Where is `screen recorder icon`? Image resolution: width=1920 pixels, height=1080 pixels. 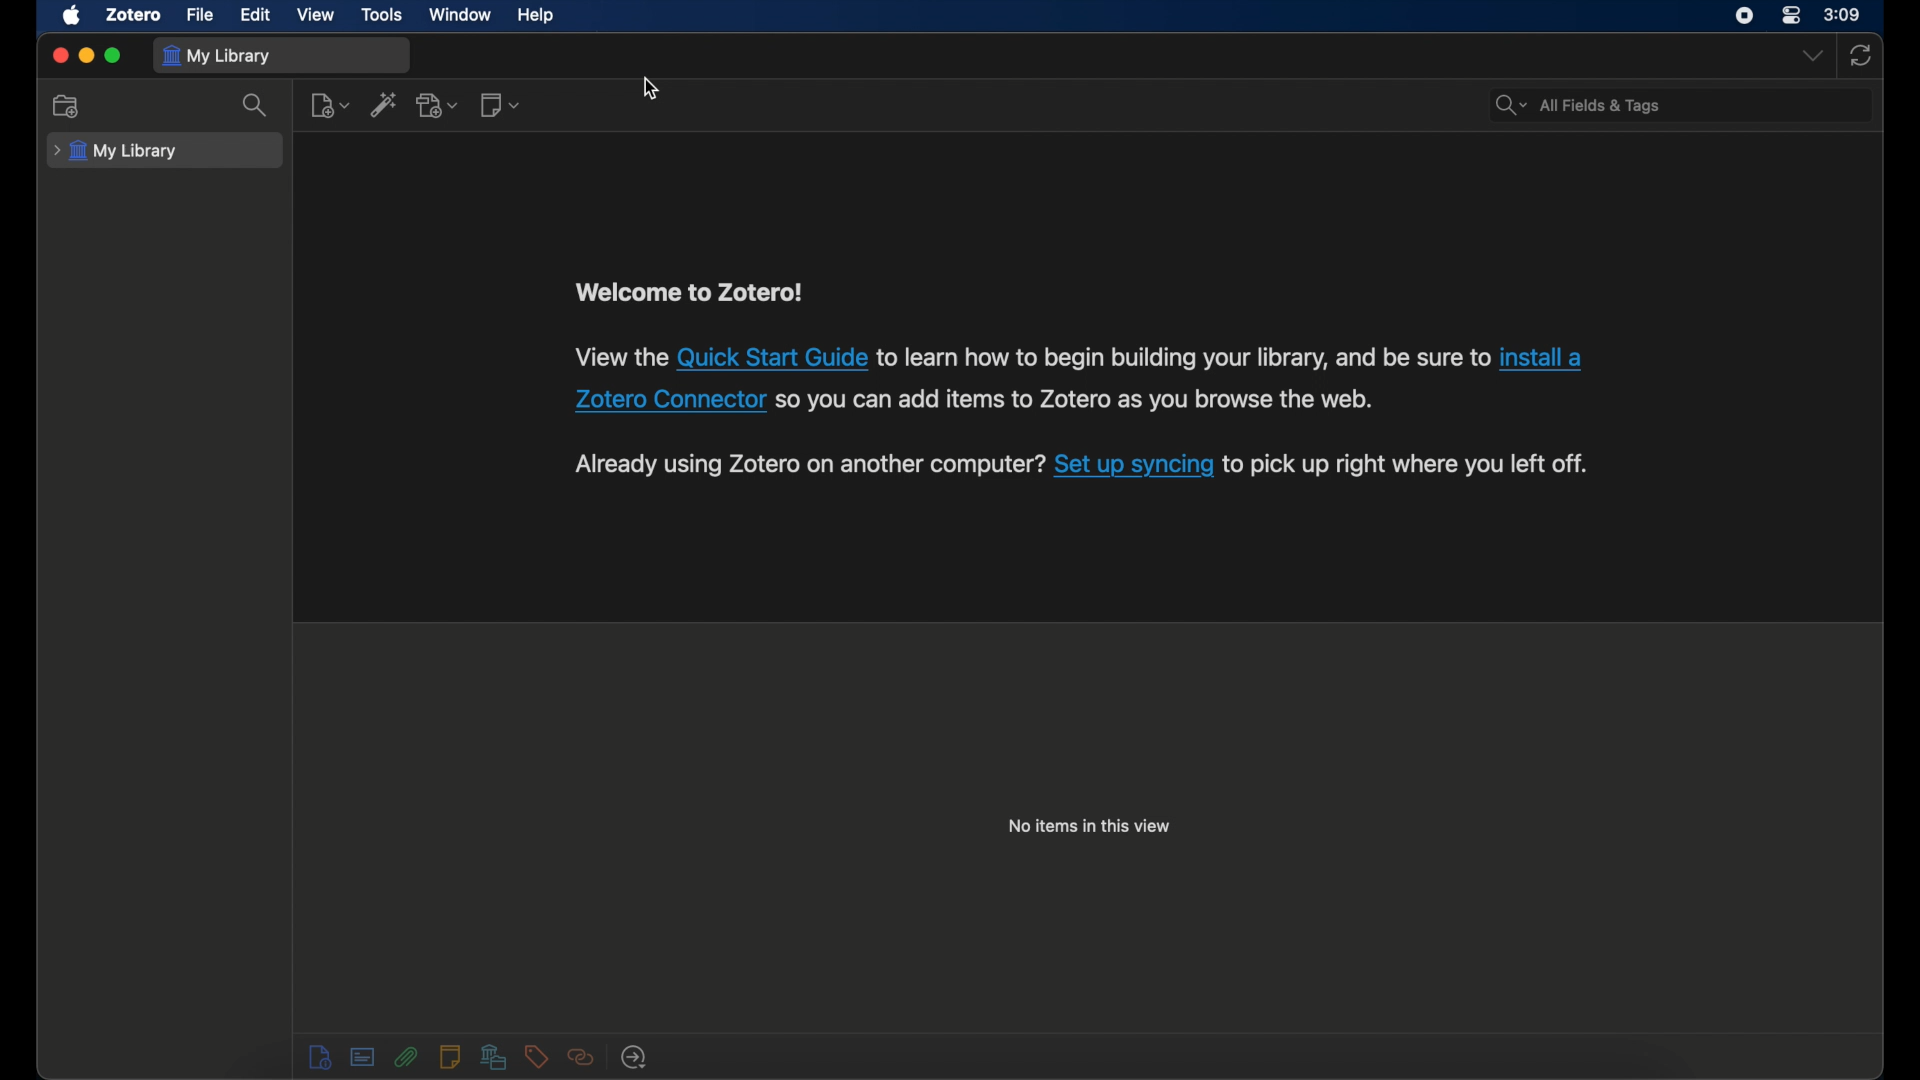
screen recorder icon is located at coordinates (1744, 16).